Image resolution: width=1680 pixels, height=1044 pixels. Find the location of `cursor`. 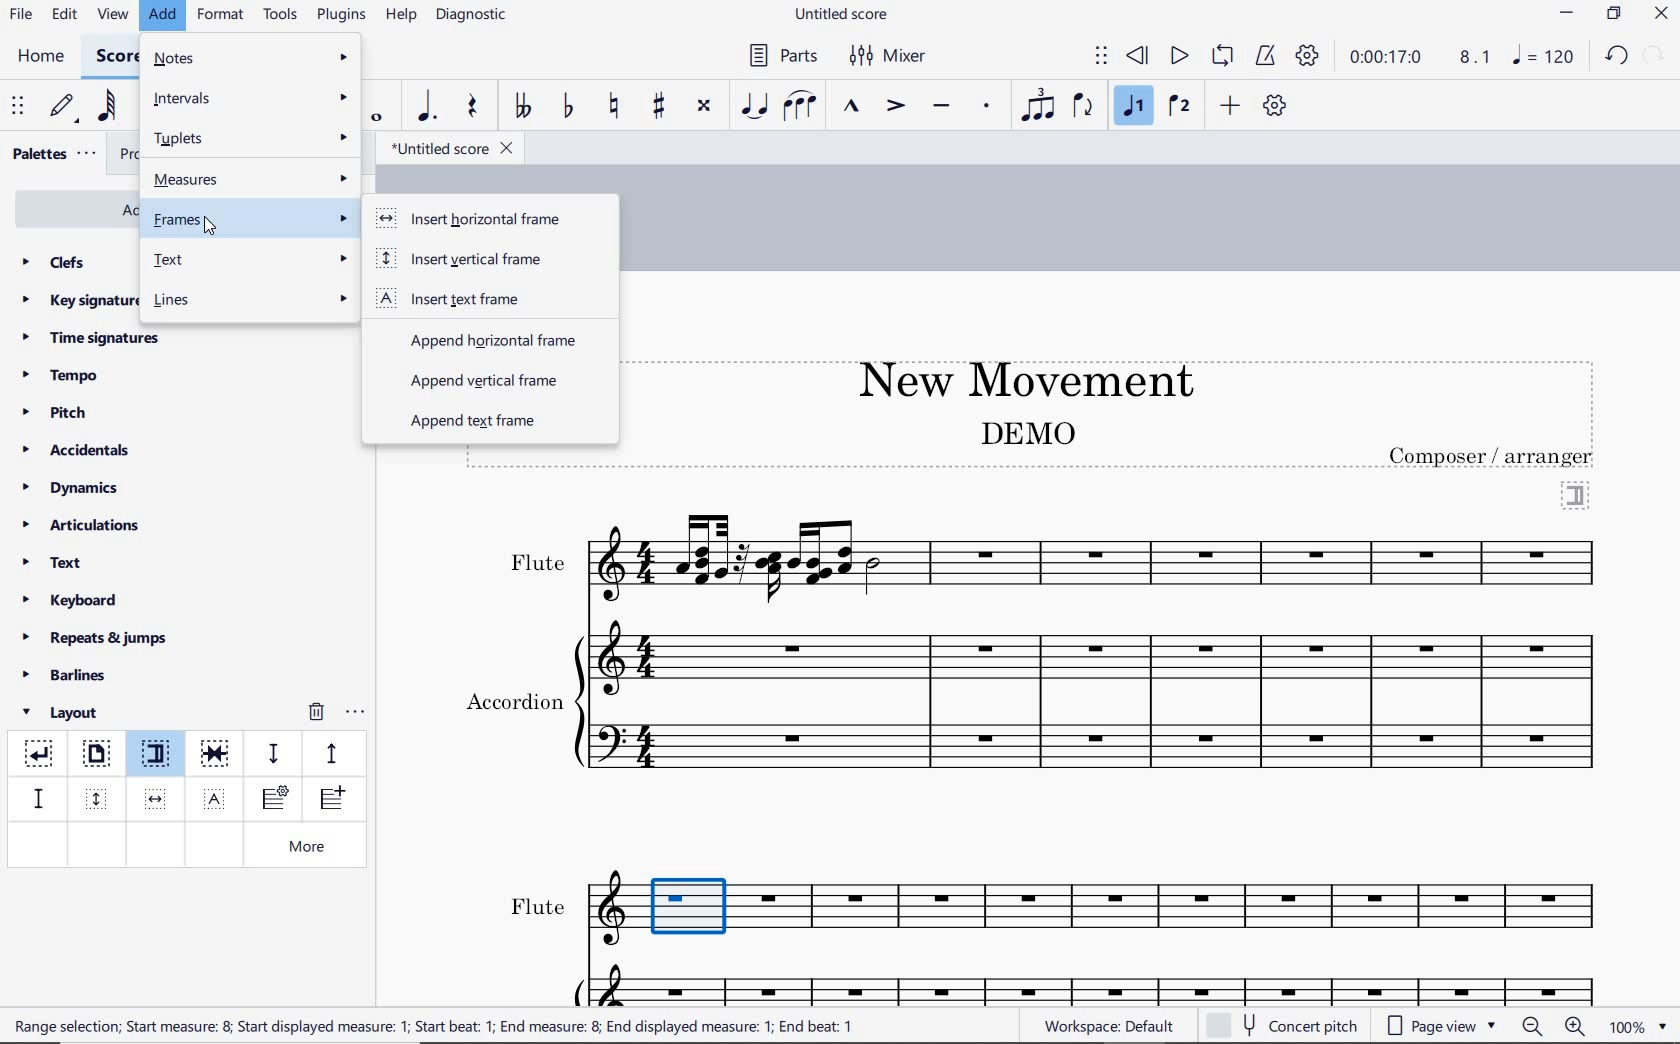

cursor is located at coordinates (212, 225).